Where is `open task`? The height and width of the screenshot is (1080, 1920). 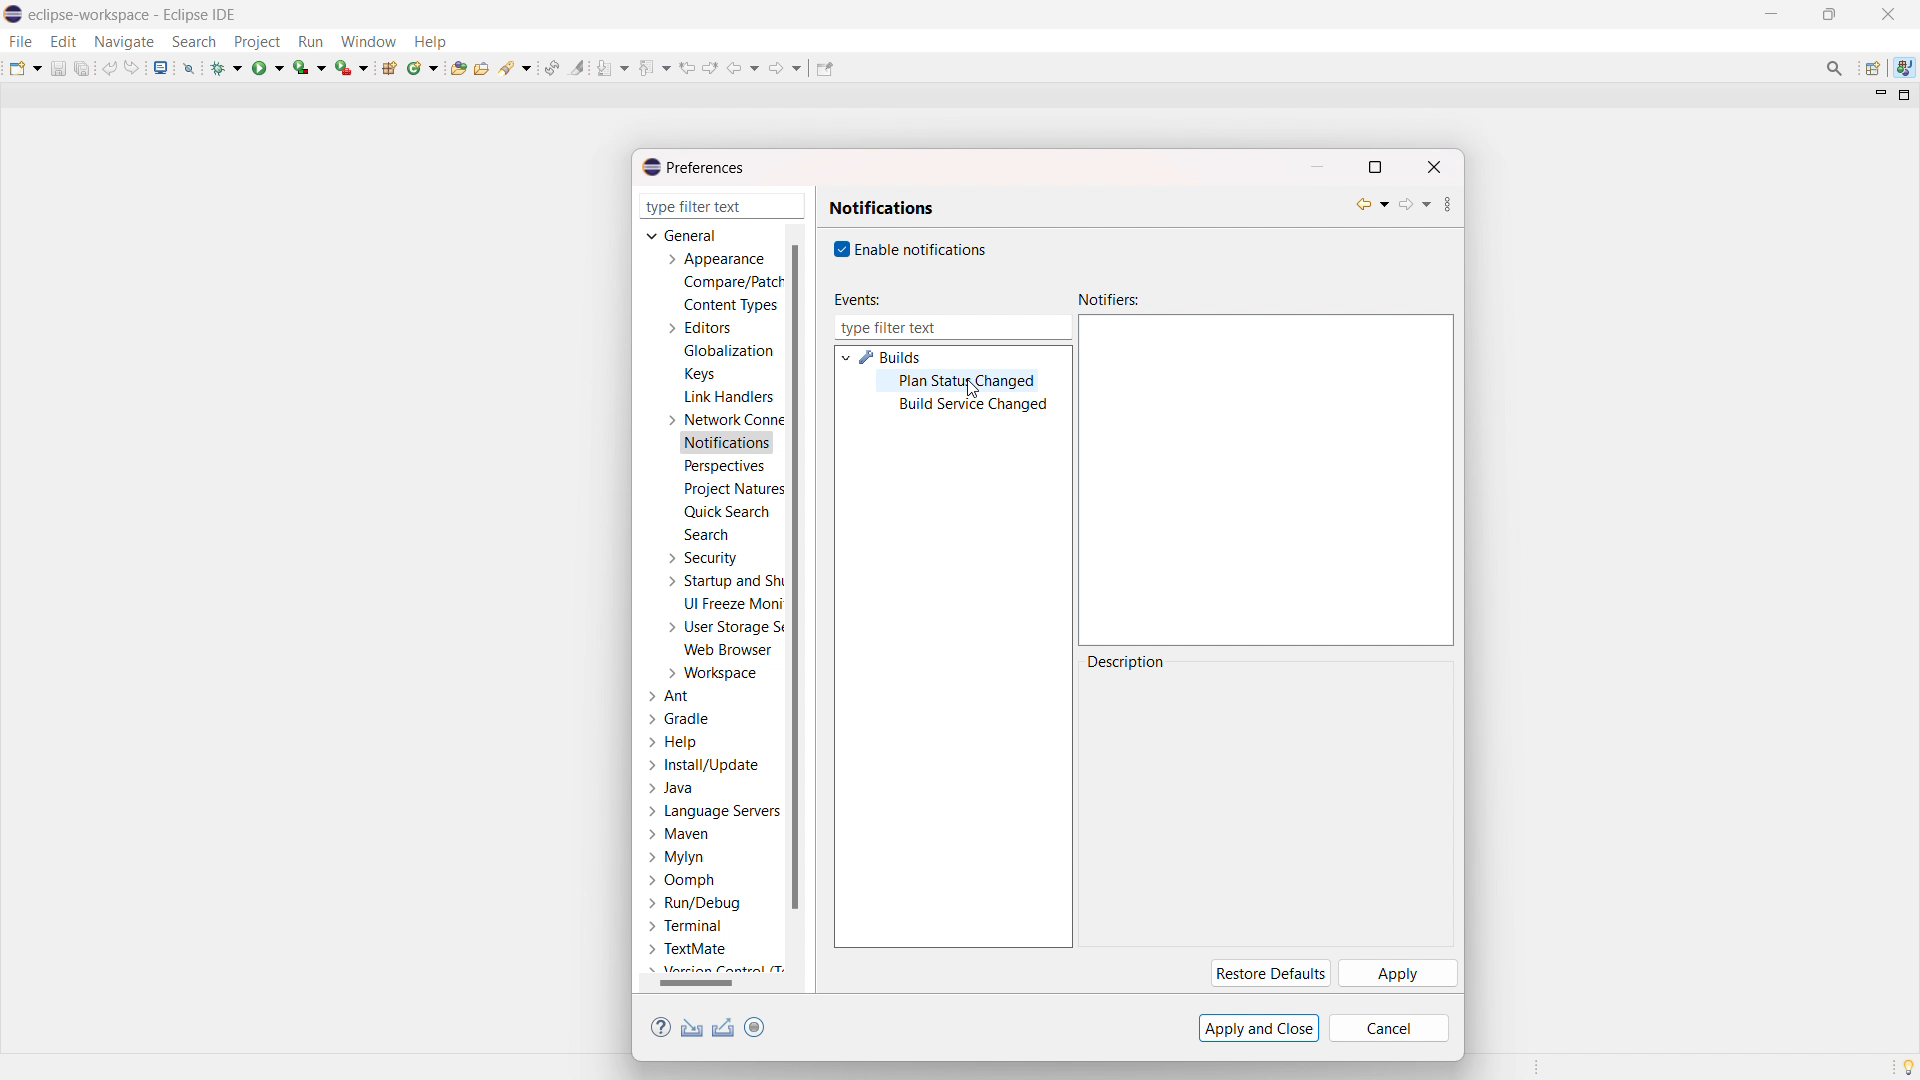 open task is located at coordinates (484, 66).